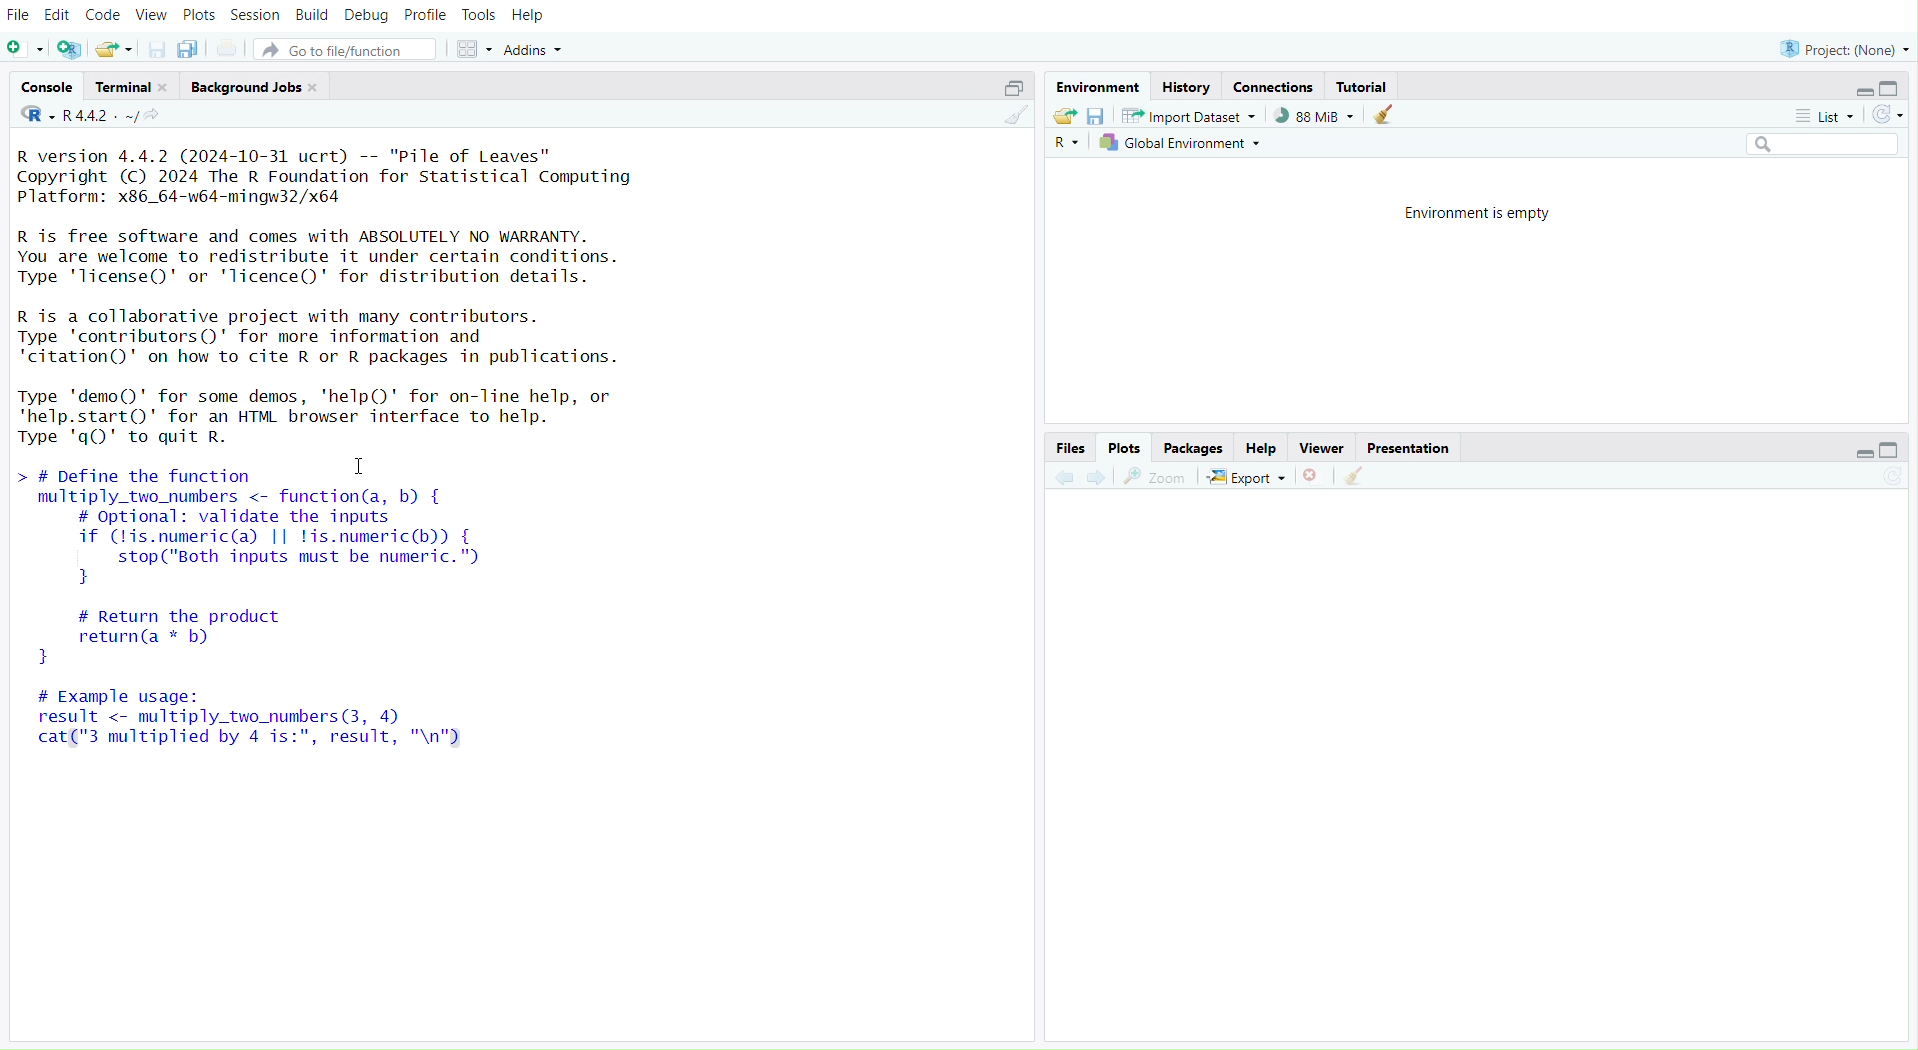  Describe the element at coordinates (366, 18) in the screenshot. I see `Debug` at that location.